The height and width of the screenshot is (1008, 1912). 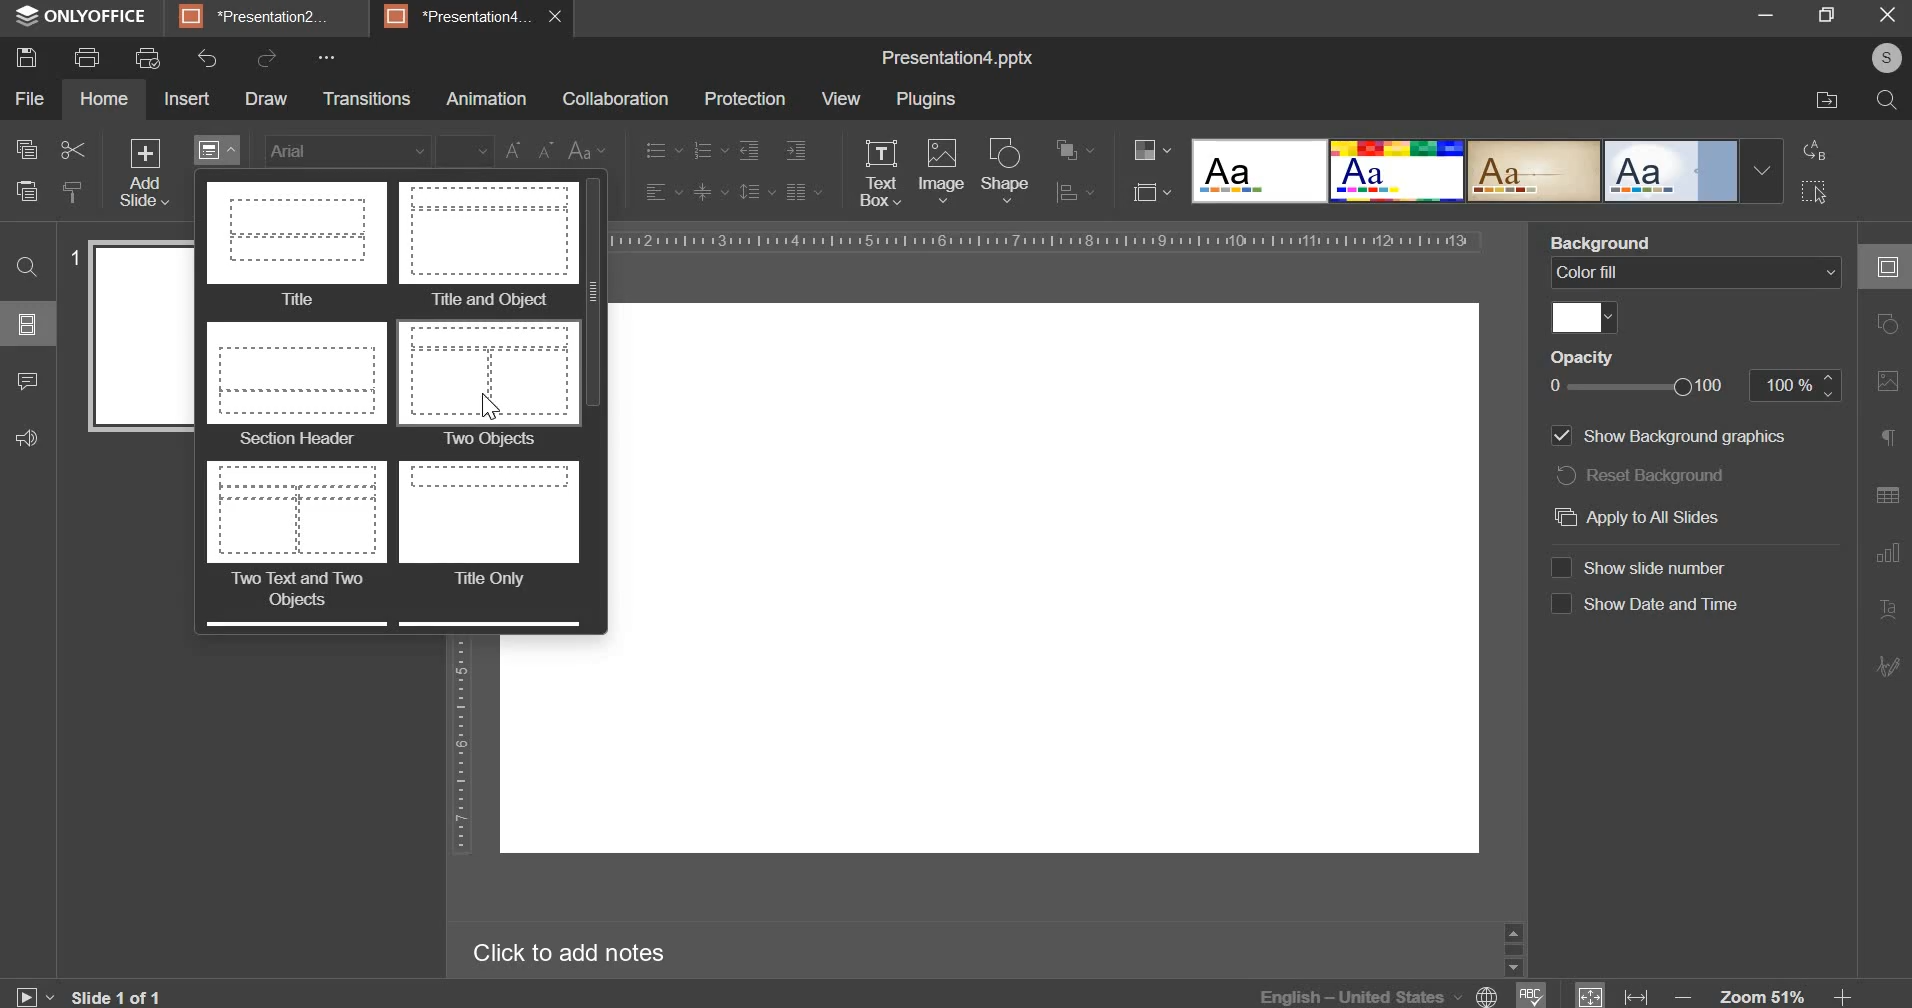 What do you see at coordinates (487, 100) in the screenshot?
I see `animation` at bounding box center [487, 100].